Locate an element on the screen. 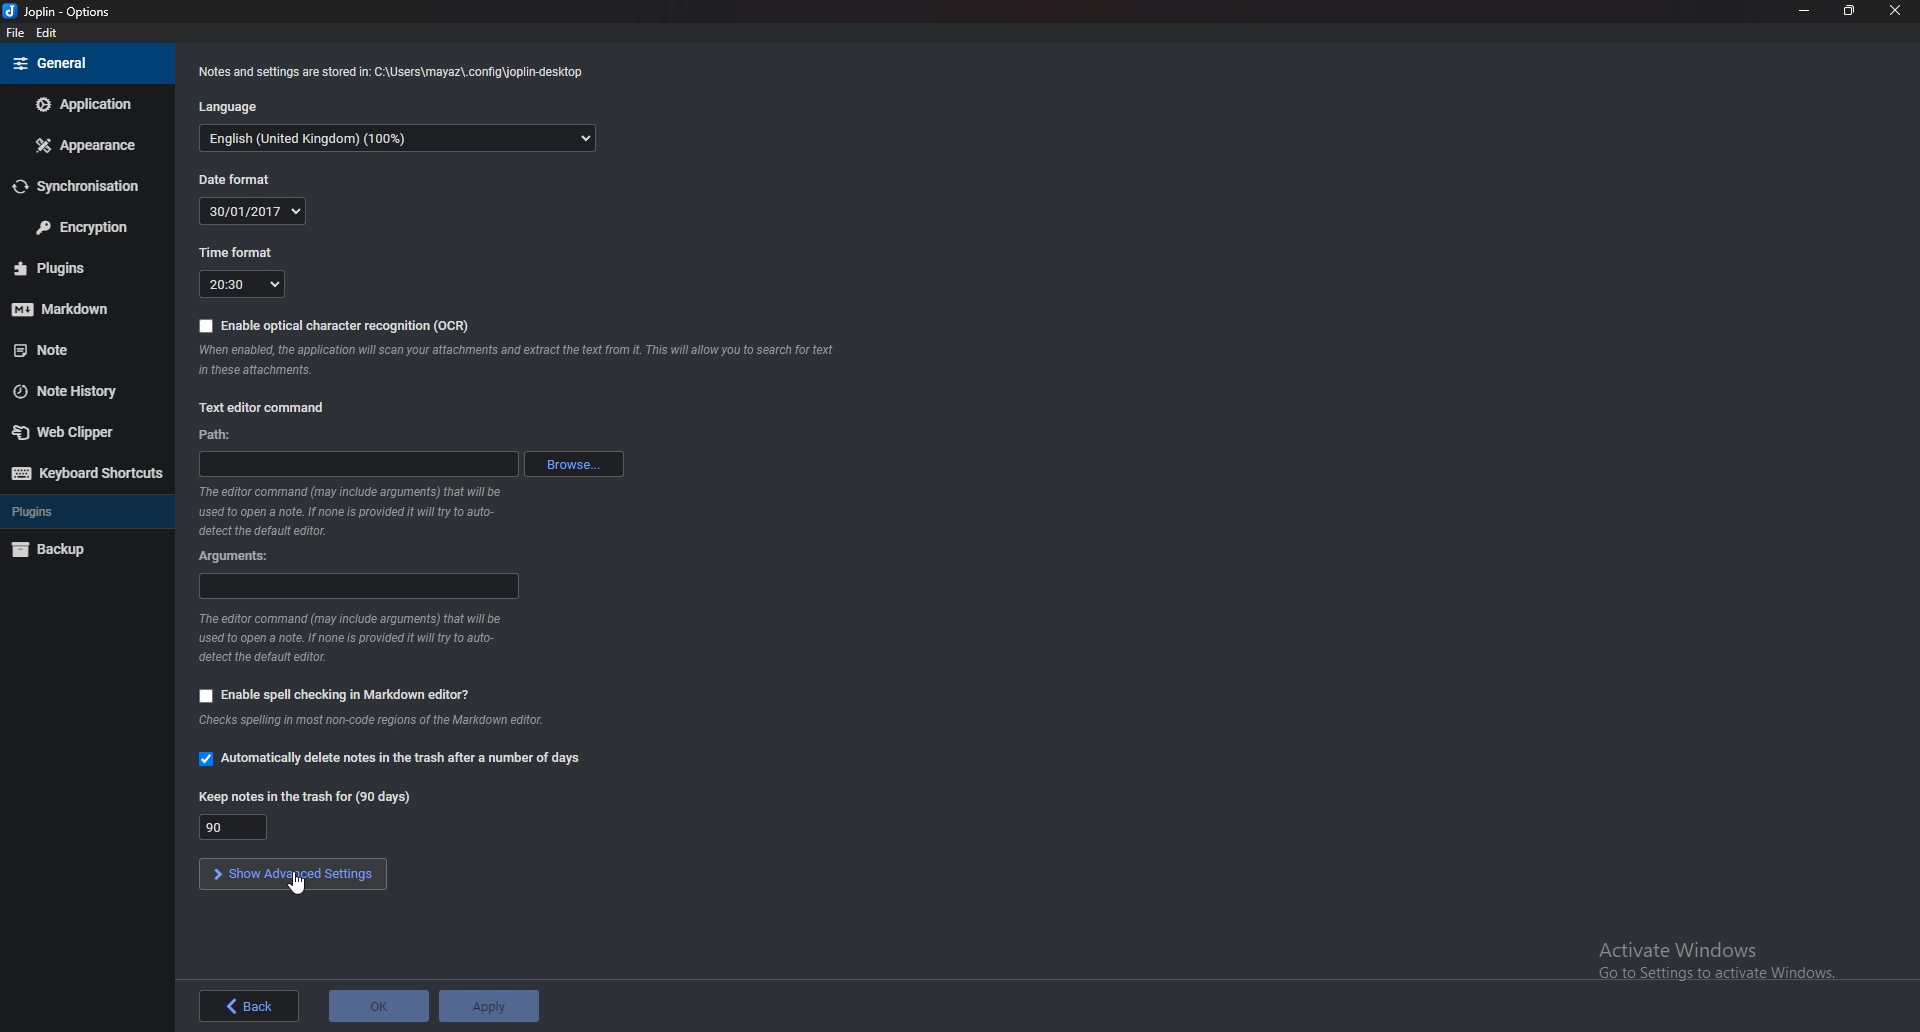  close is located at coordinates (1893, 12).